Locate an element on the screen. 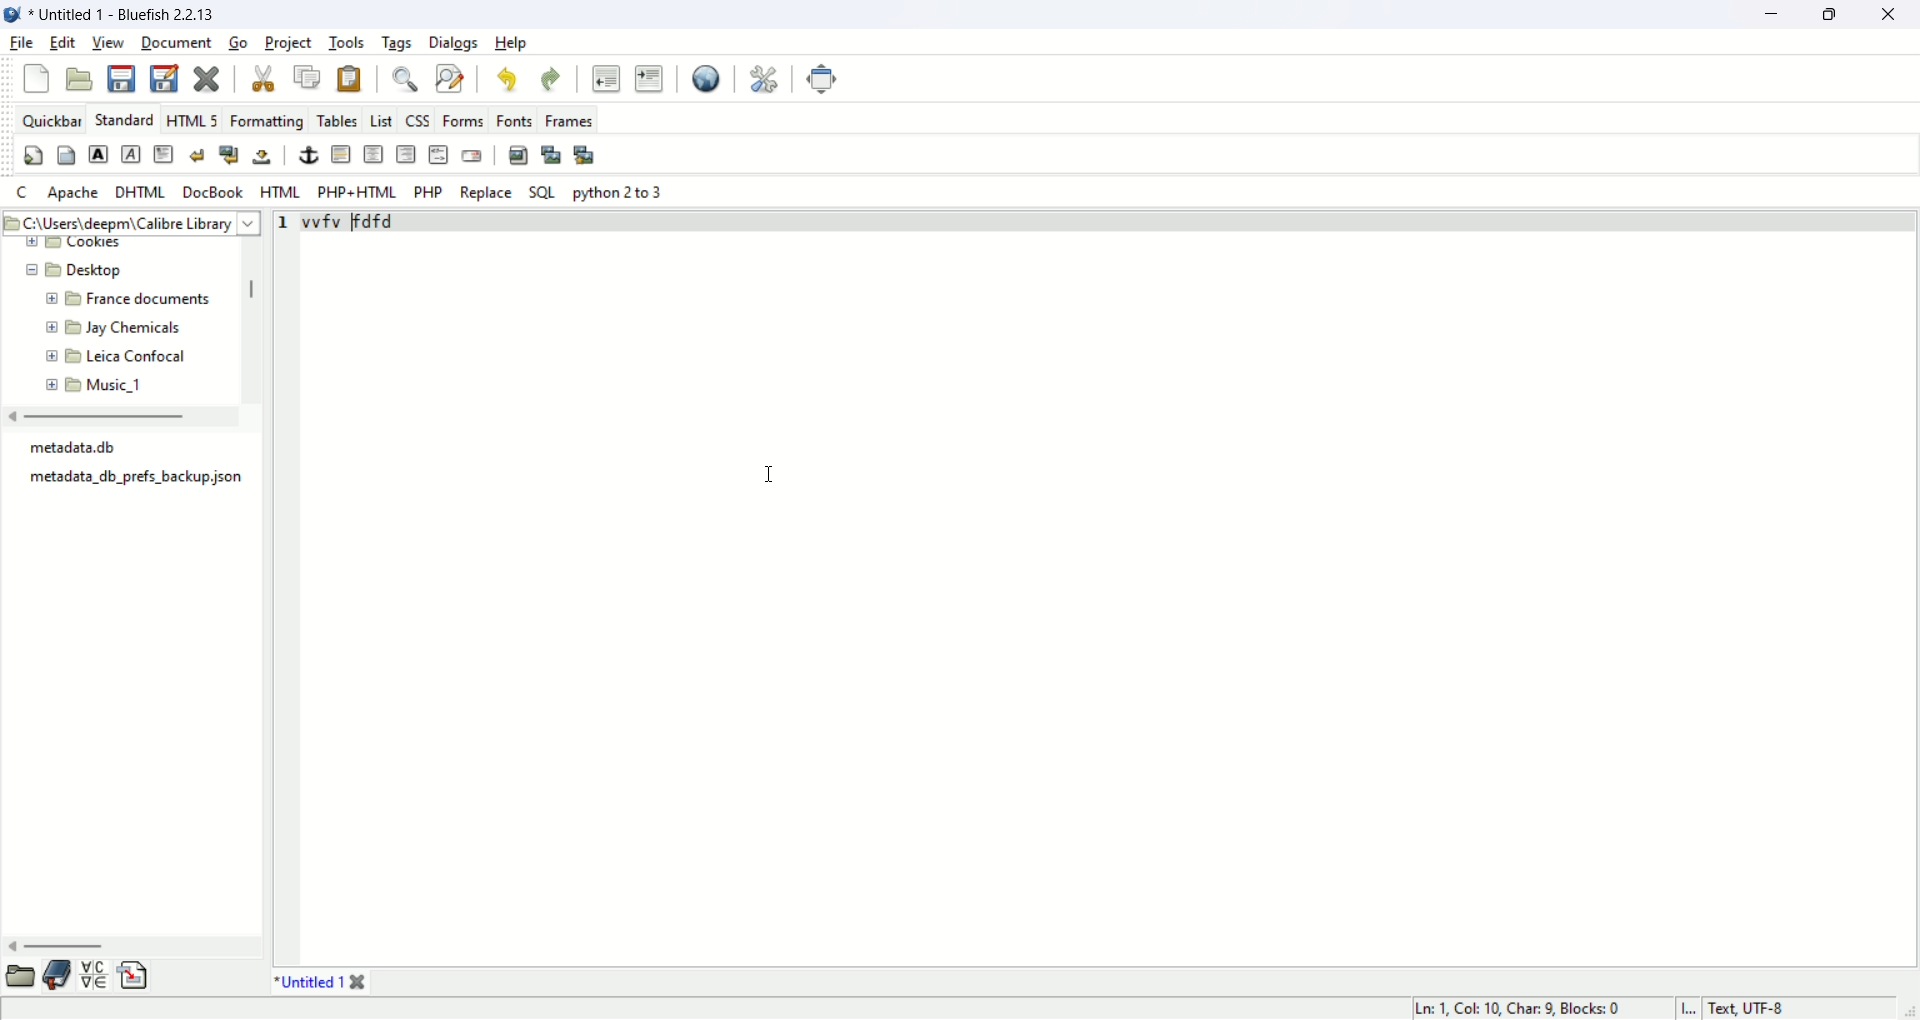 The height and width of the screenshot is (1020, 1920). file browser is located at coordinates (19, 977).